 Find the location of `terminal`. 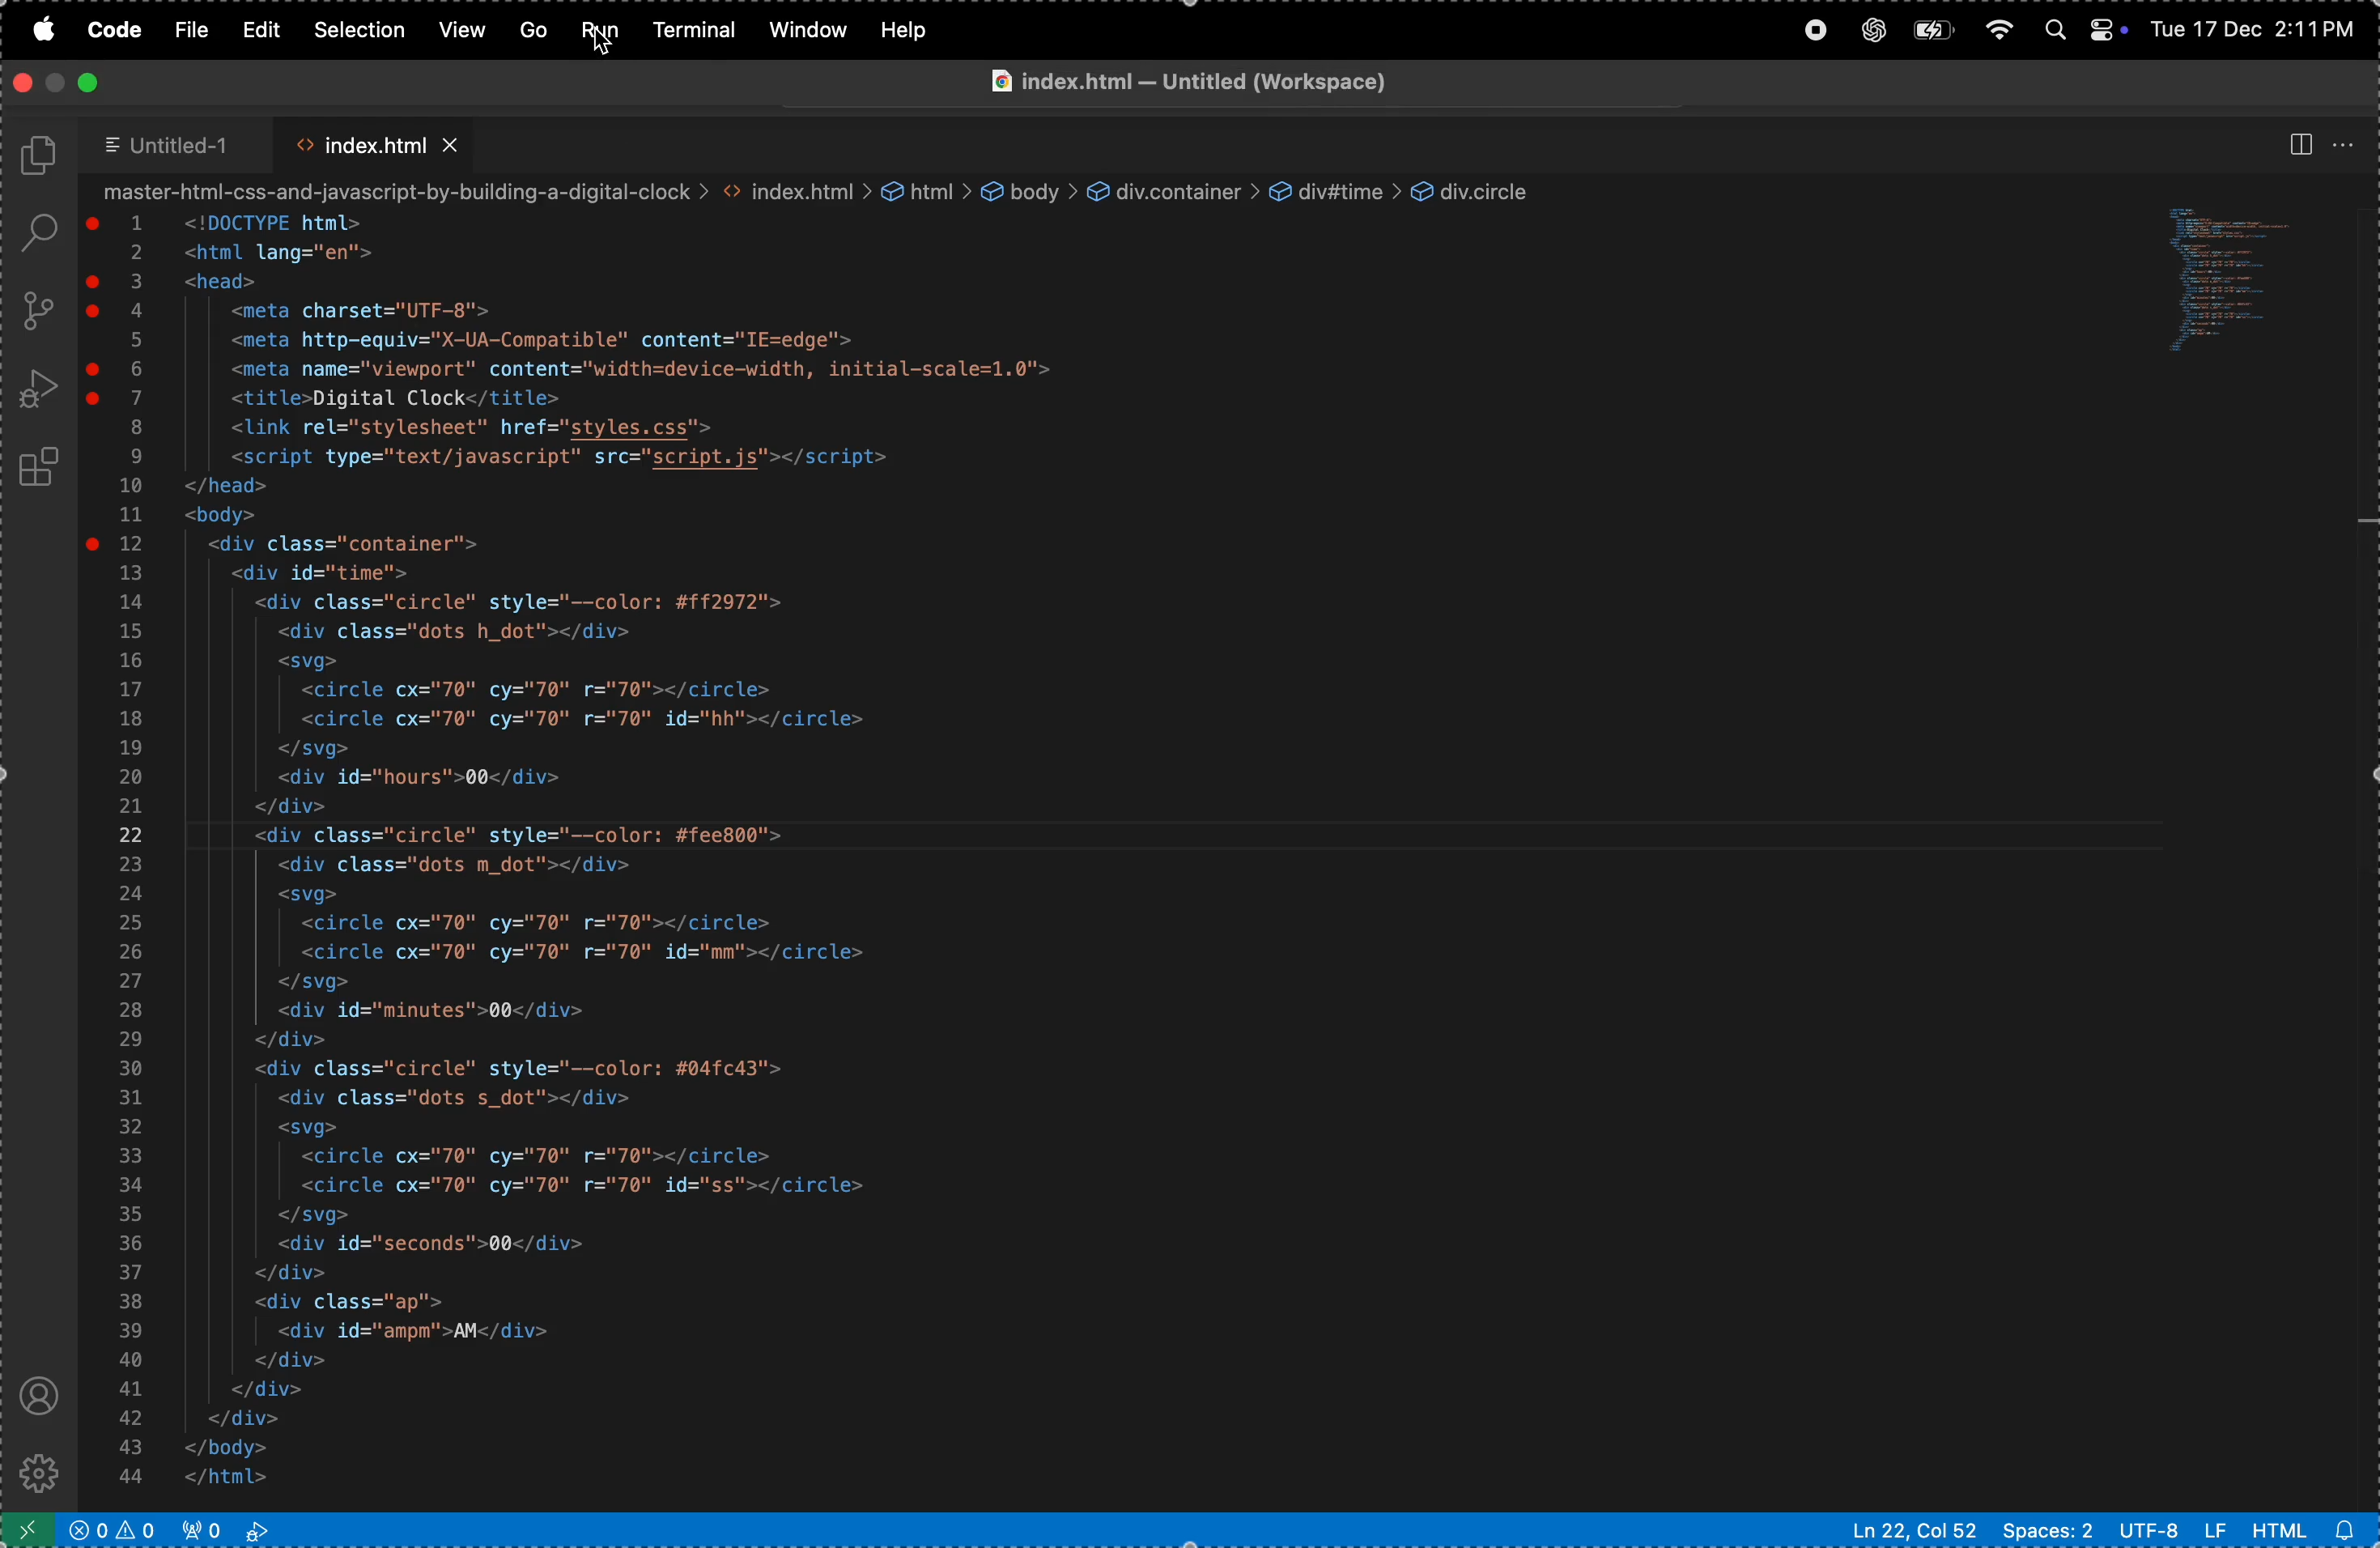

terminal is located at coordinates (698, 33).